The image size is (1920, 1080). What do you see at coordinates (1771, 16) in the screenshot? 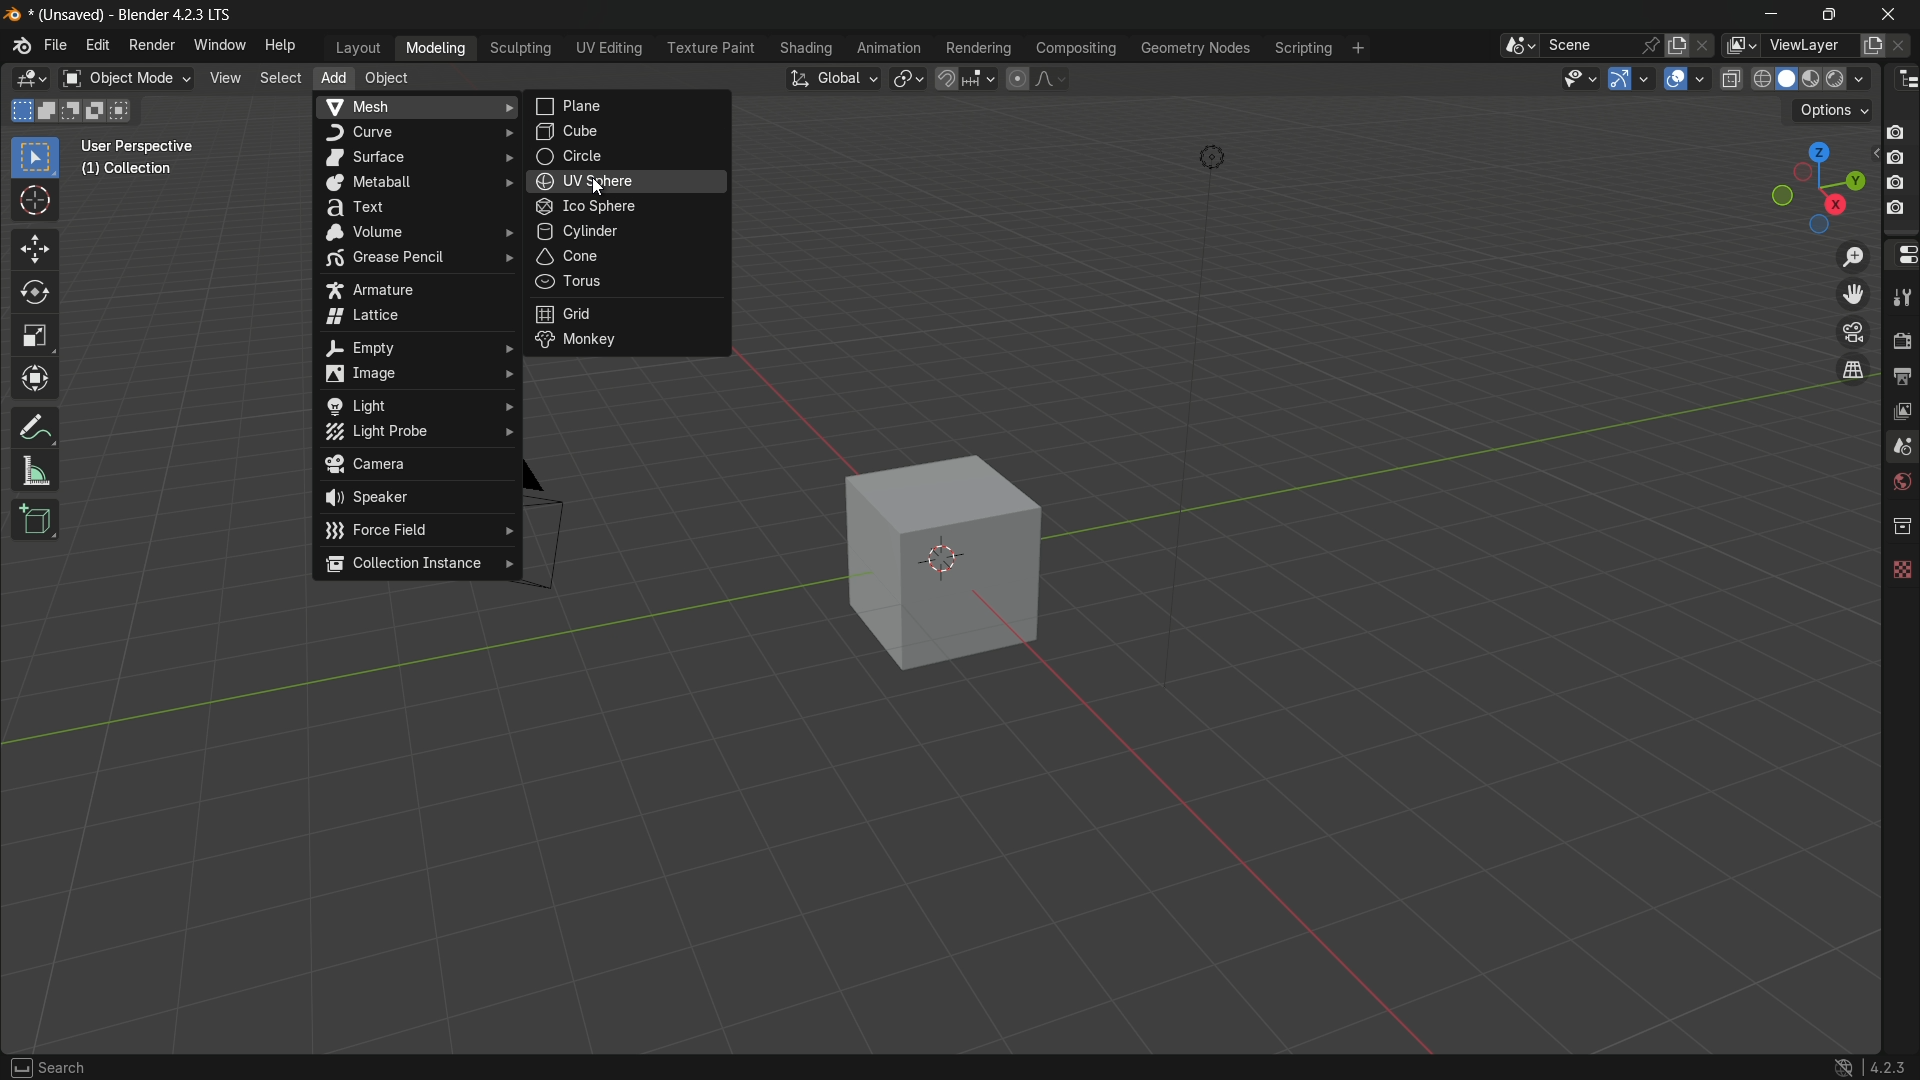
I see `minimize` at bounding box center [1771, 16].